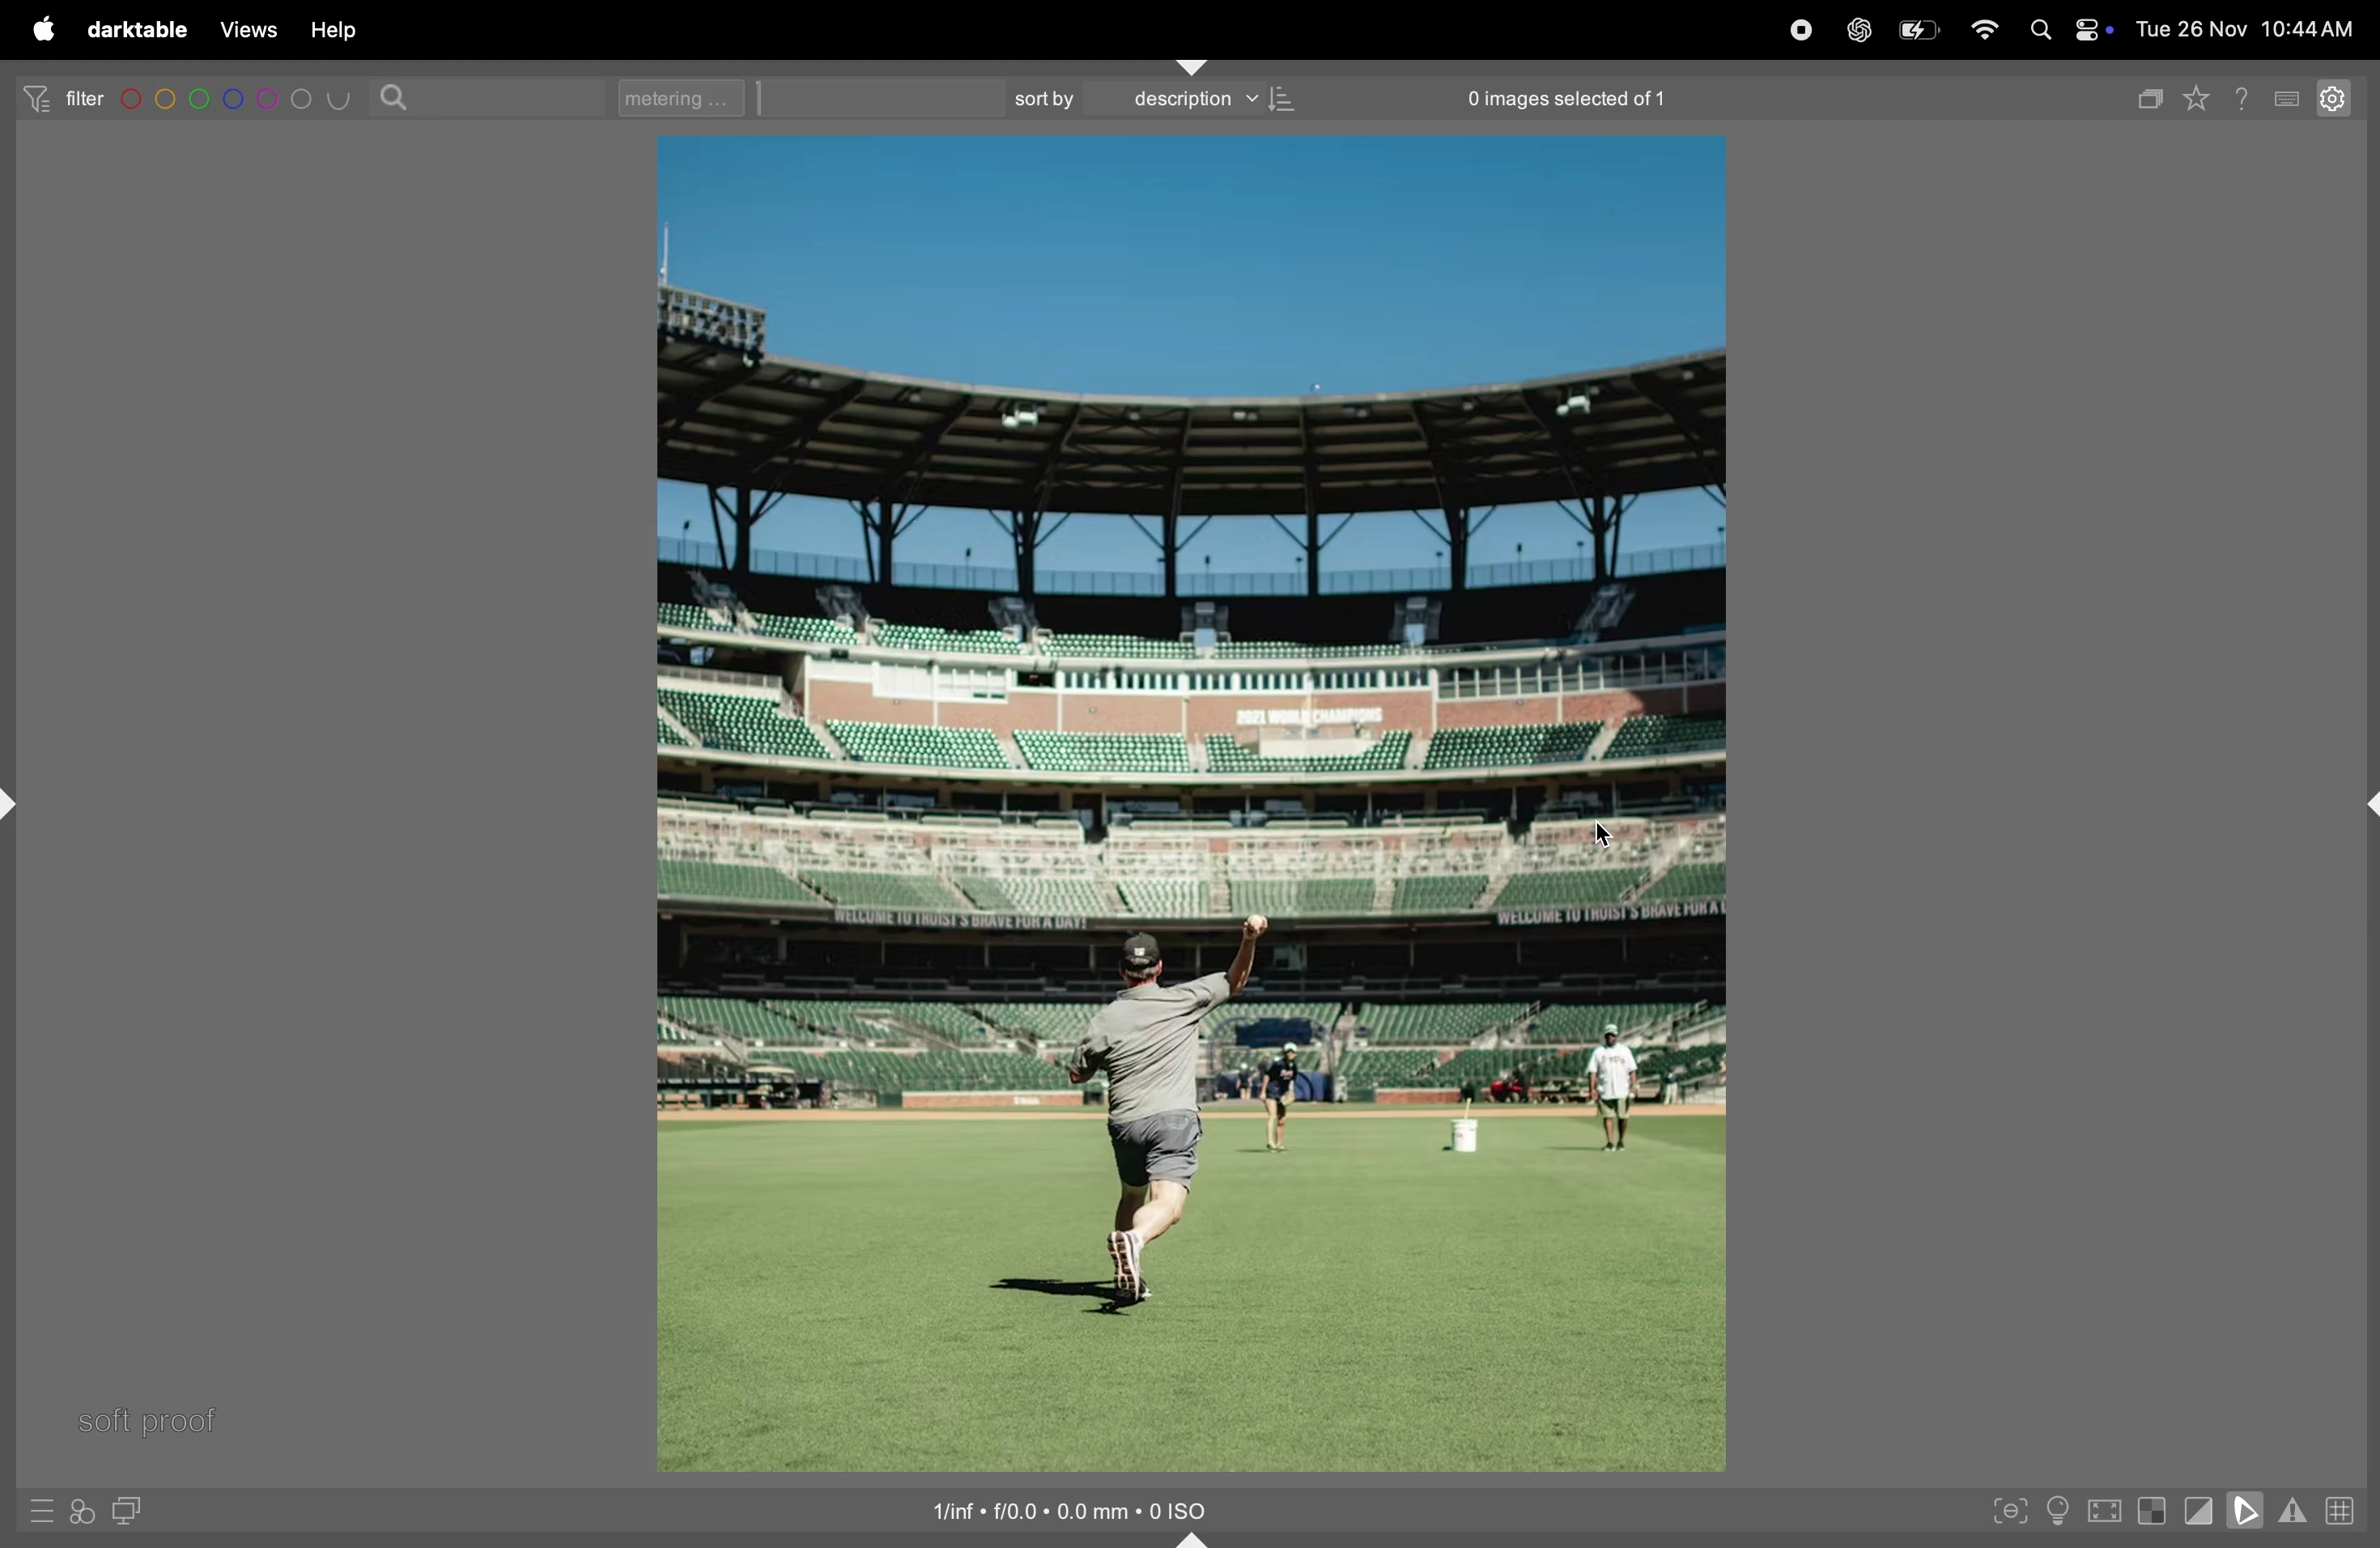 The height and width of the screenshot is (1548, 2380). Describe the element at coordinates (2009, 1509) in the screenshot. I see `toggle peak focusing mode` at that location.